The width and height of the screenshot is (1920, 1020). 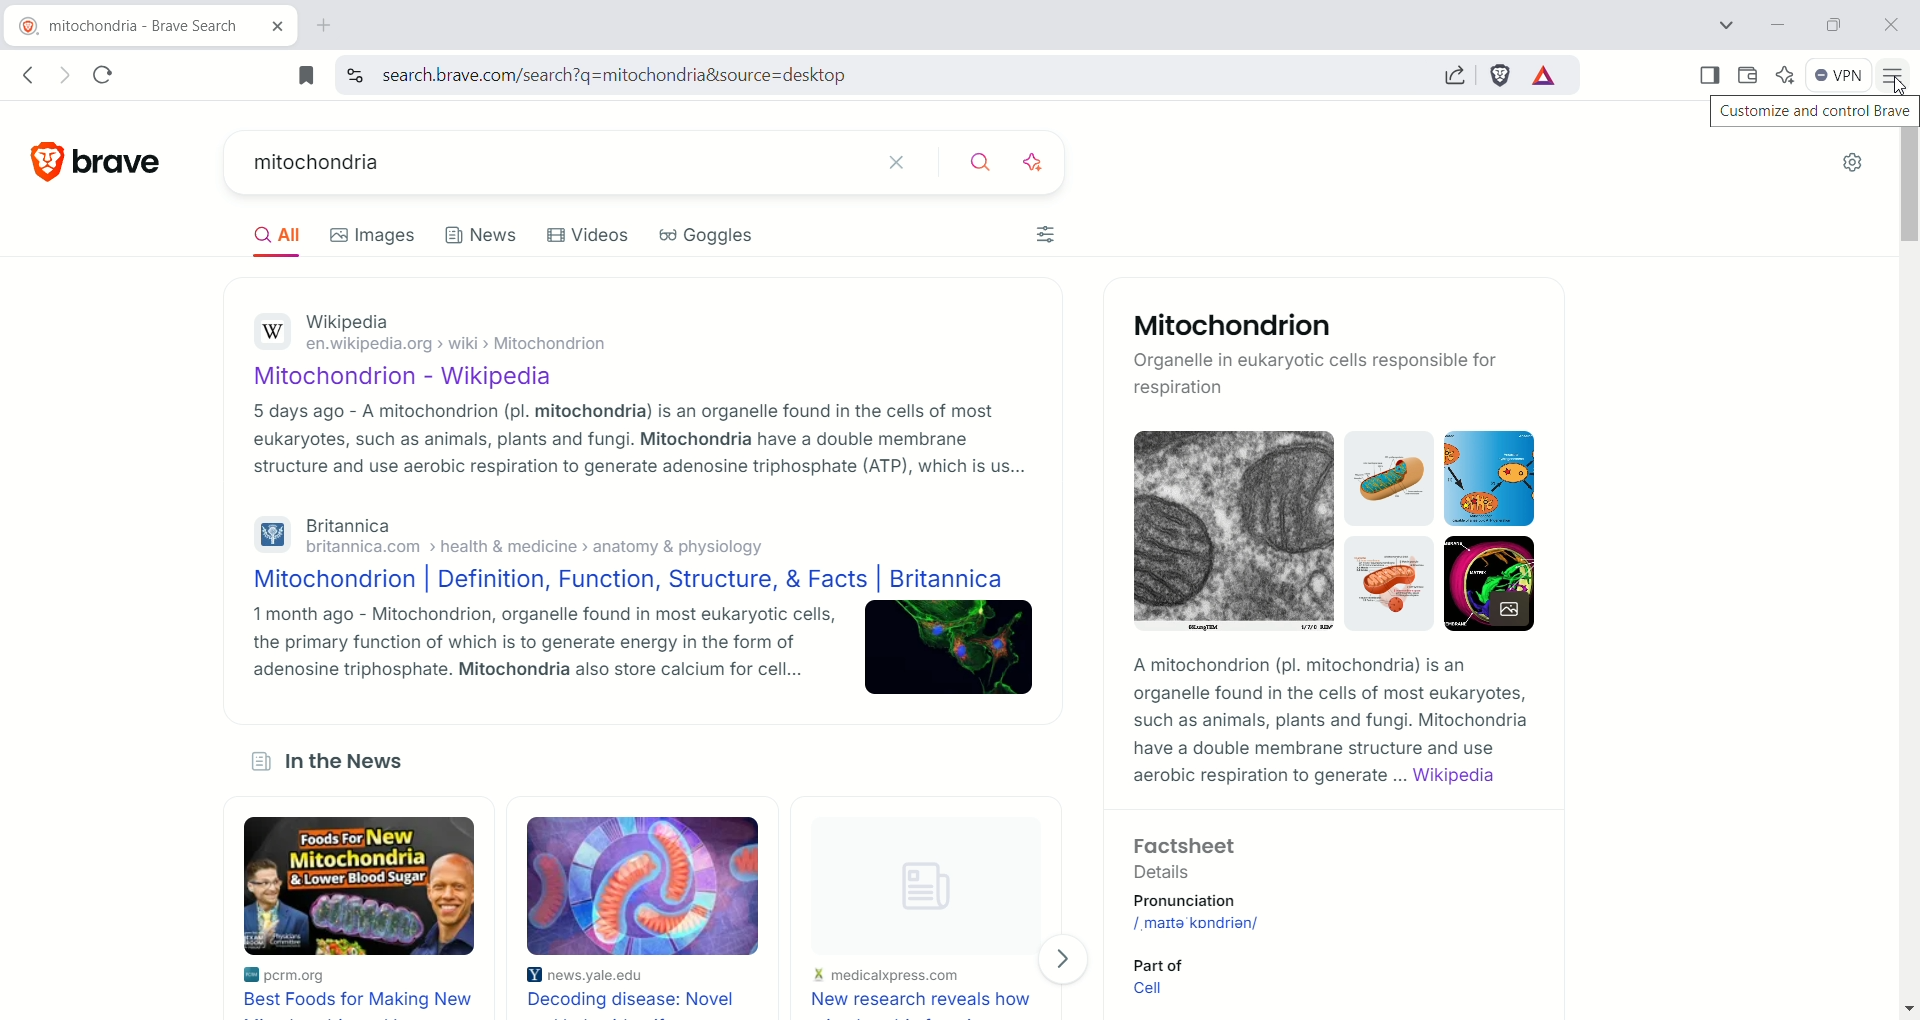 I want to click on News, so click(x=486, y=237).